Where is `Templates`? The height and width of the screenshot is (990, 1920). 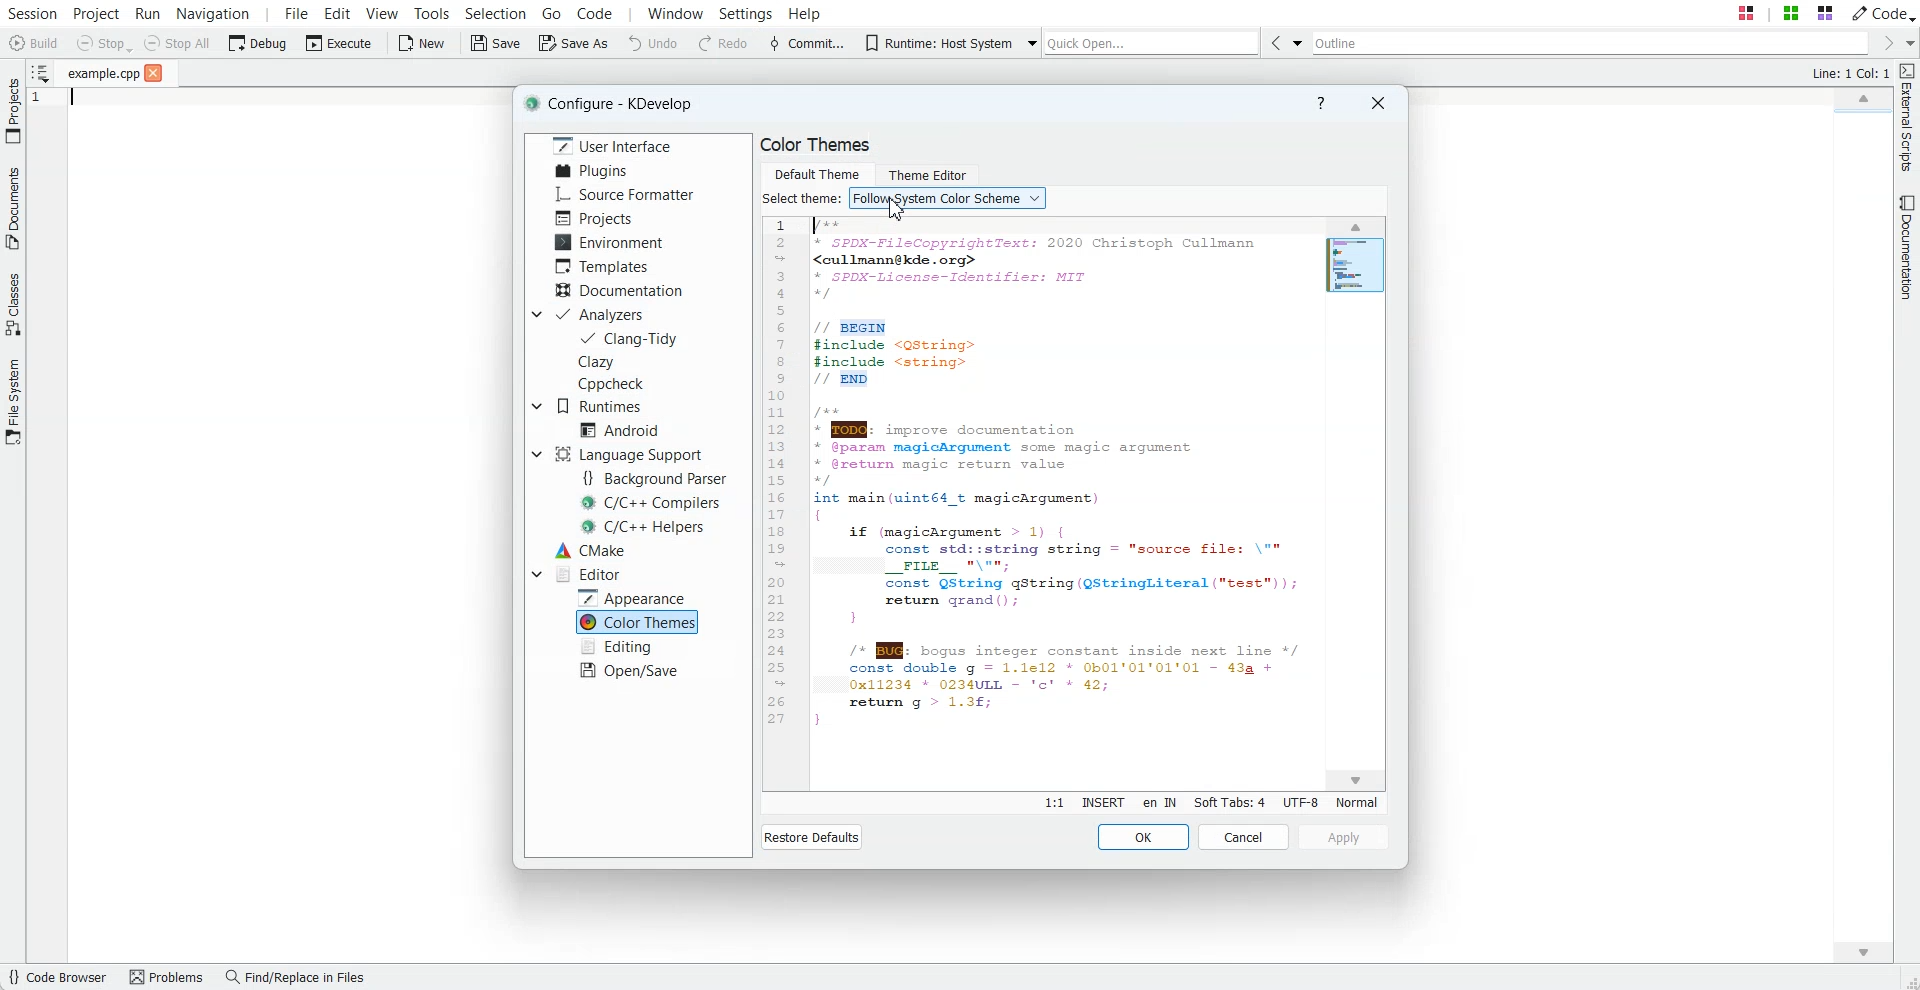
Templates is located at coordinates (606, 266).